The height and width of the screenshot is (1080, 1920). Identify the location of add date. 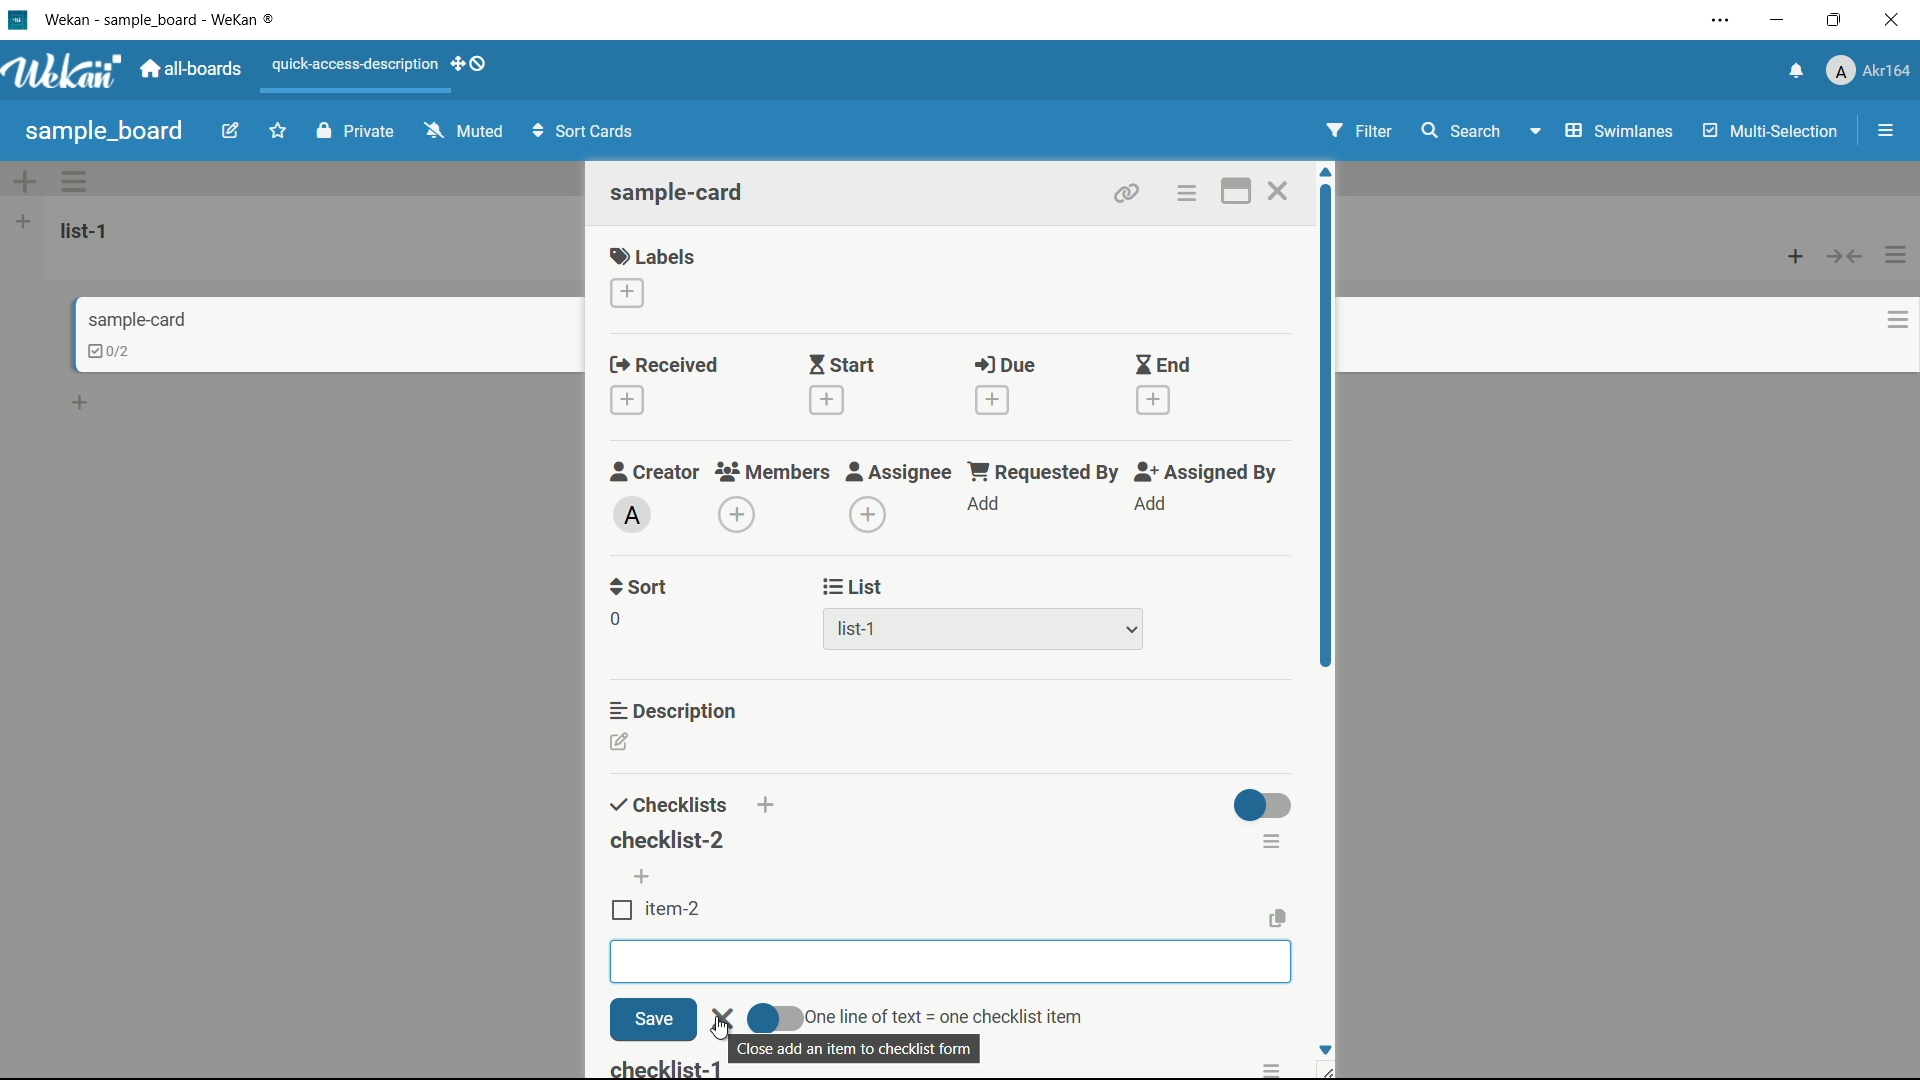
(1154, 401).